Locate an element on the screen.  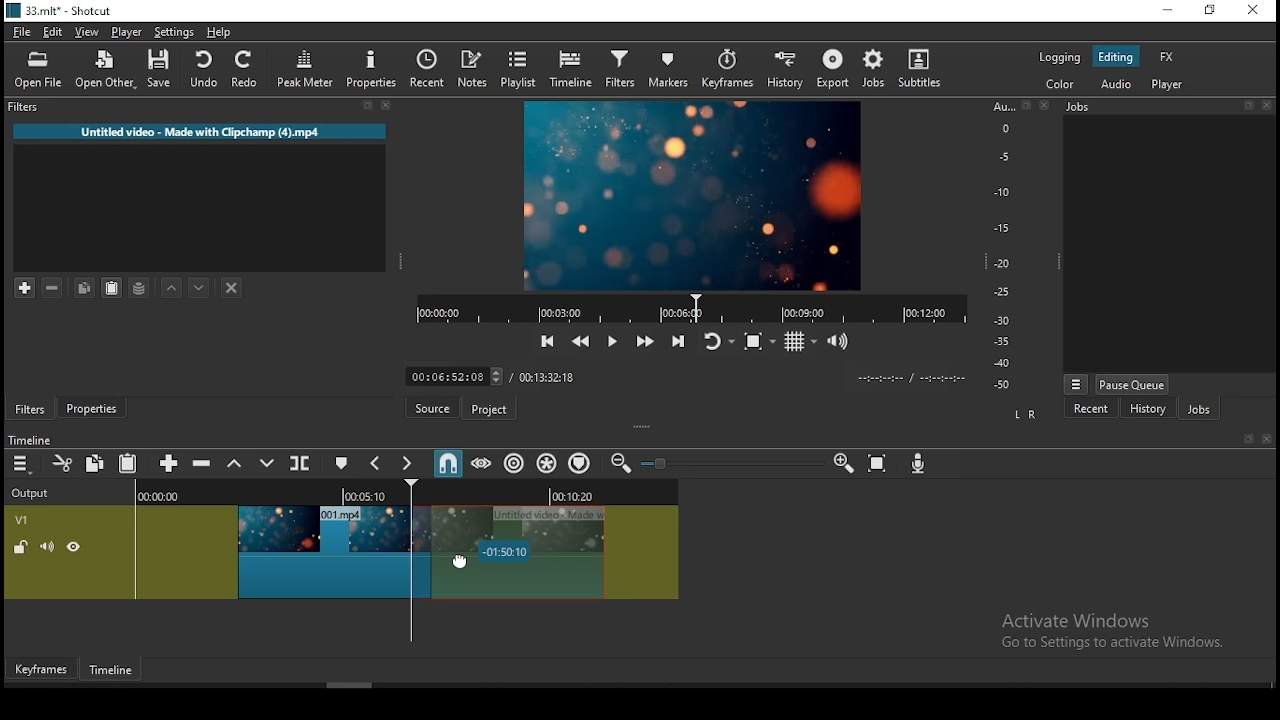
lift is located at coordinates (236, 463).